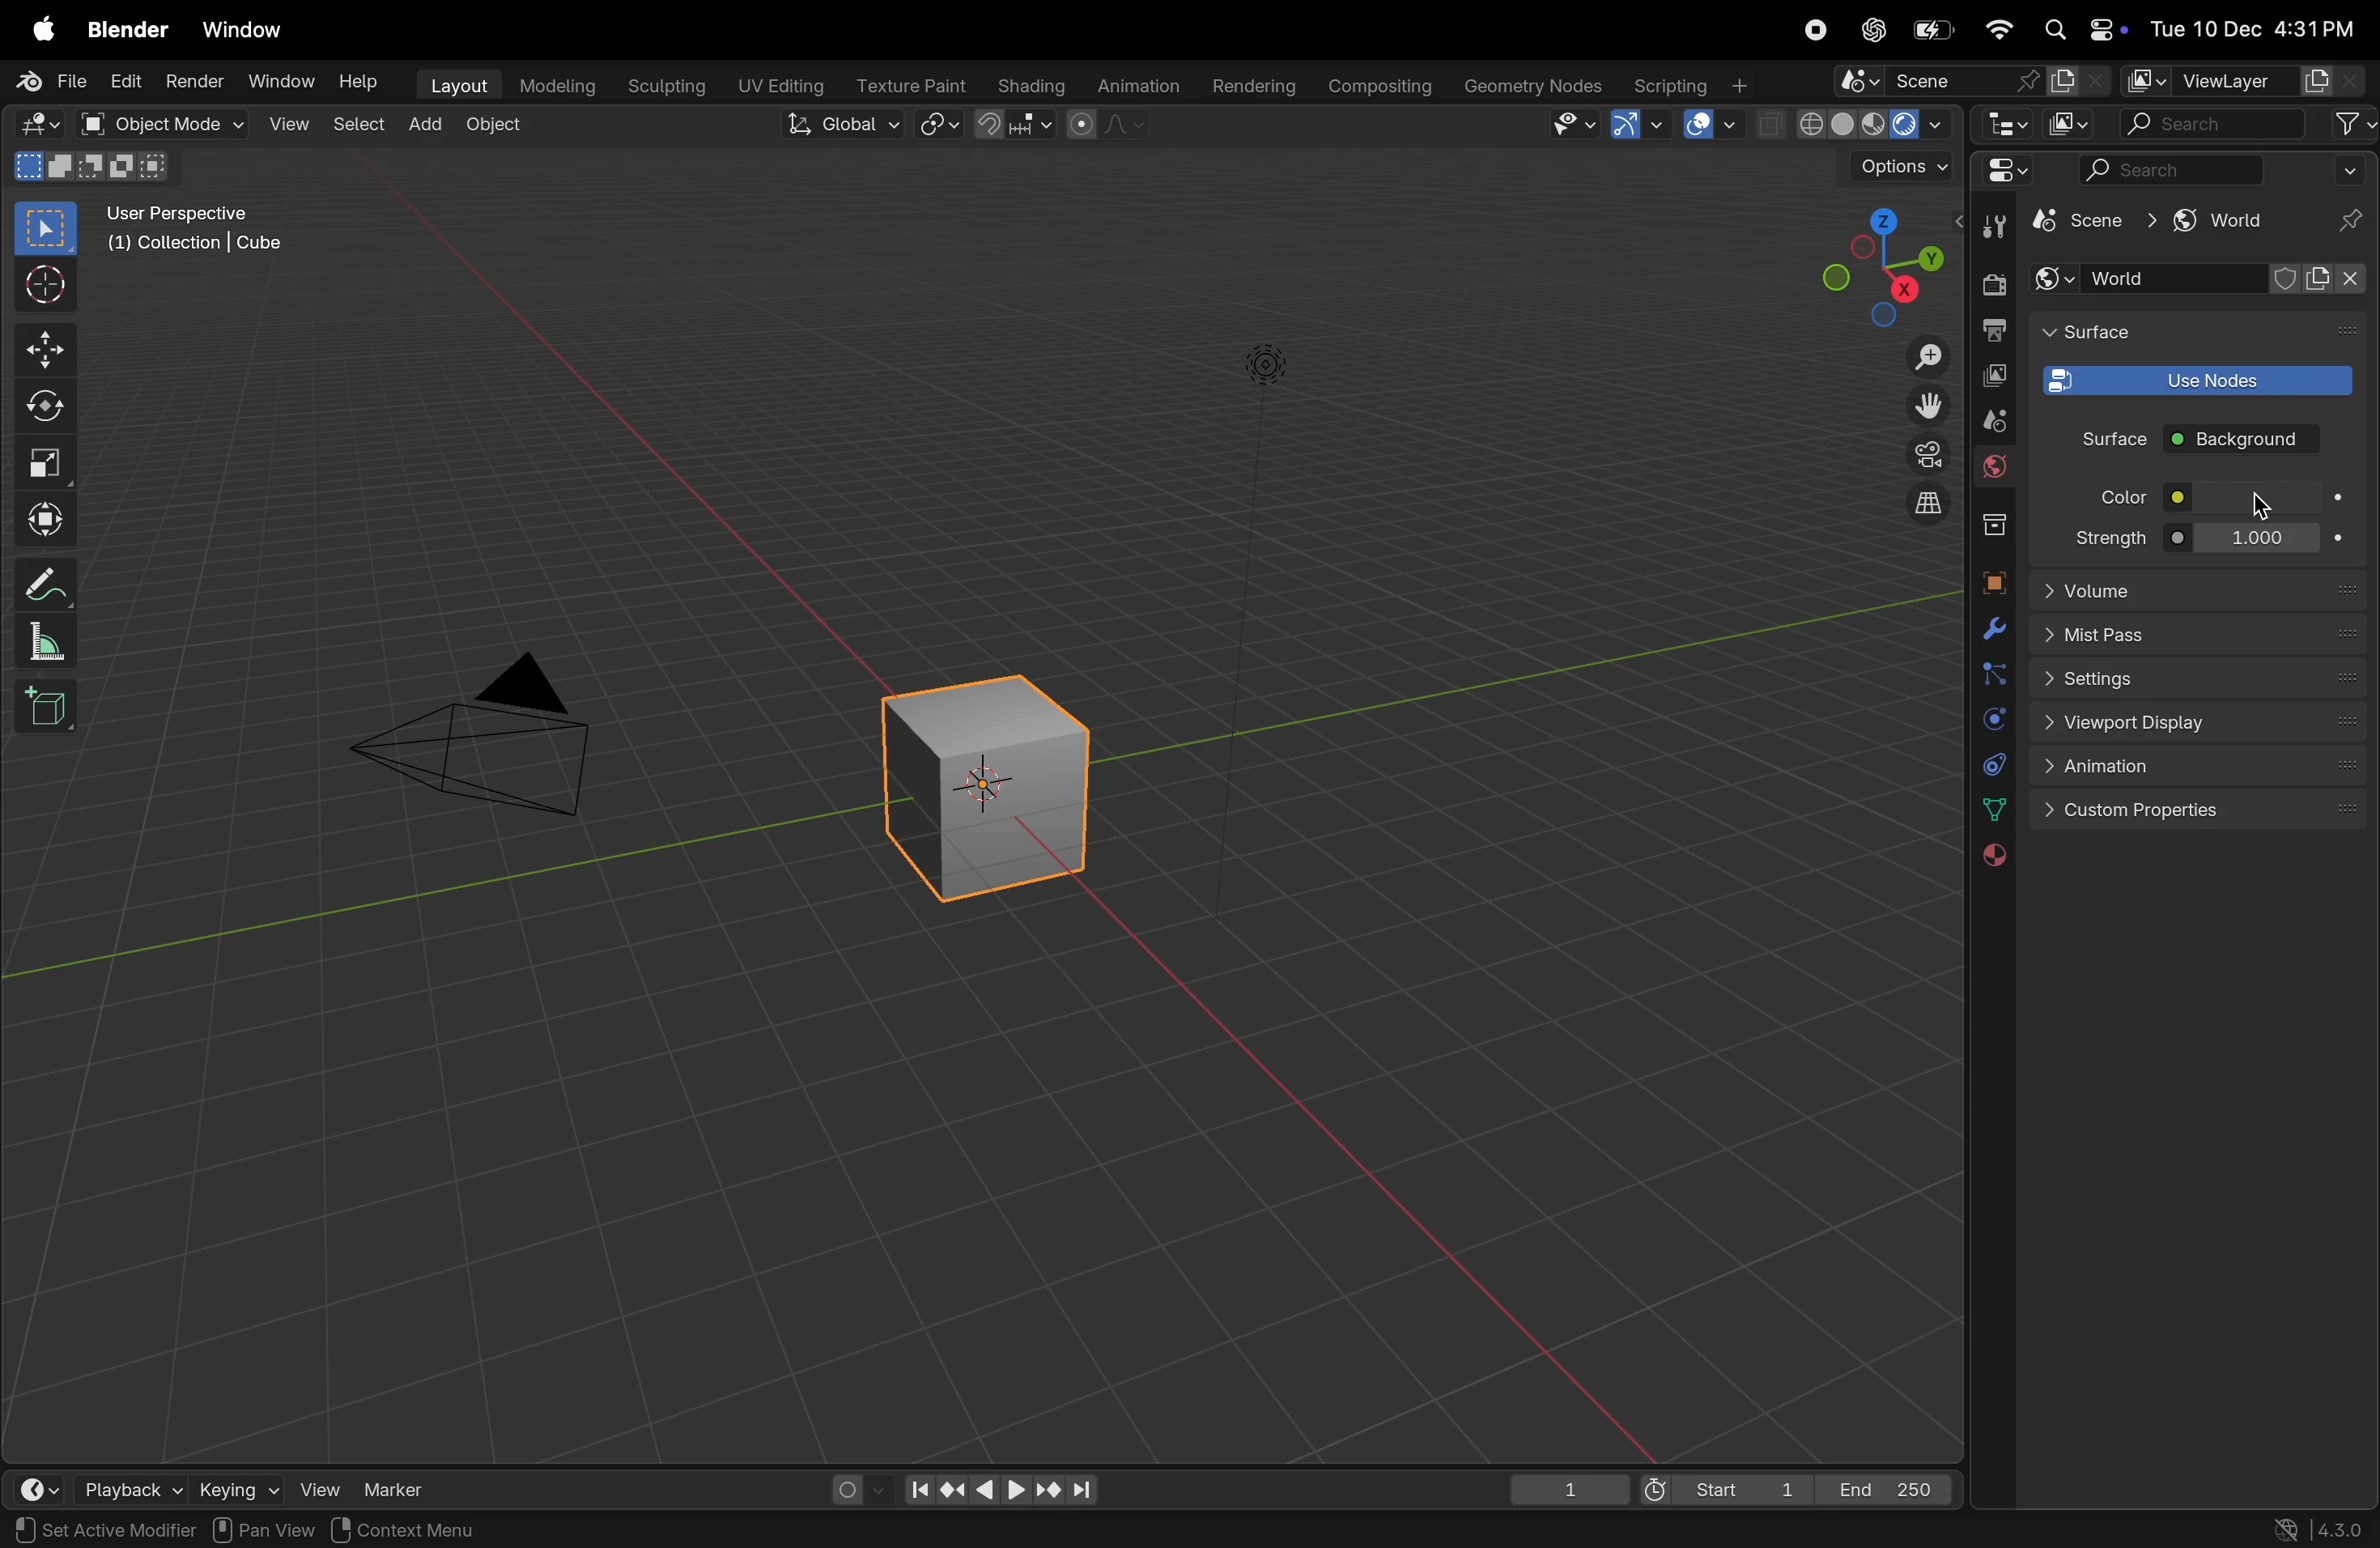  Describe the element at coordinates (53, 640) in the screenshot. I see `scale` at that location.